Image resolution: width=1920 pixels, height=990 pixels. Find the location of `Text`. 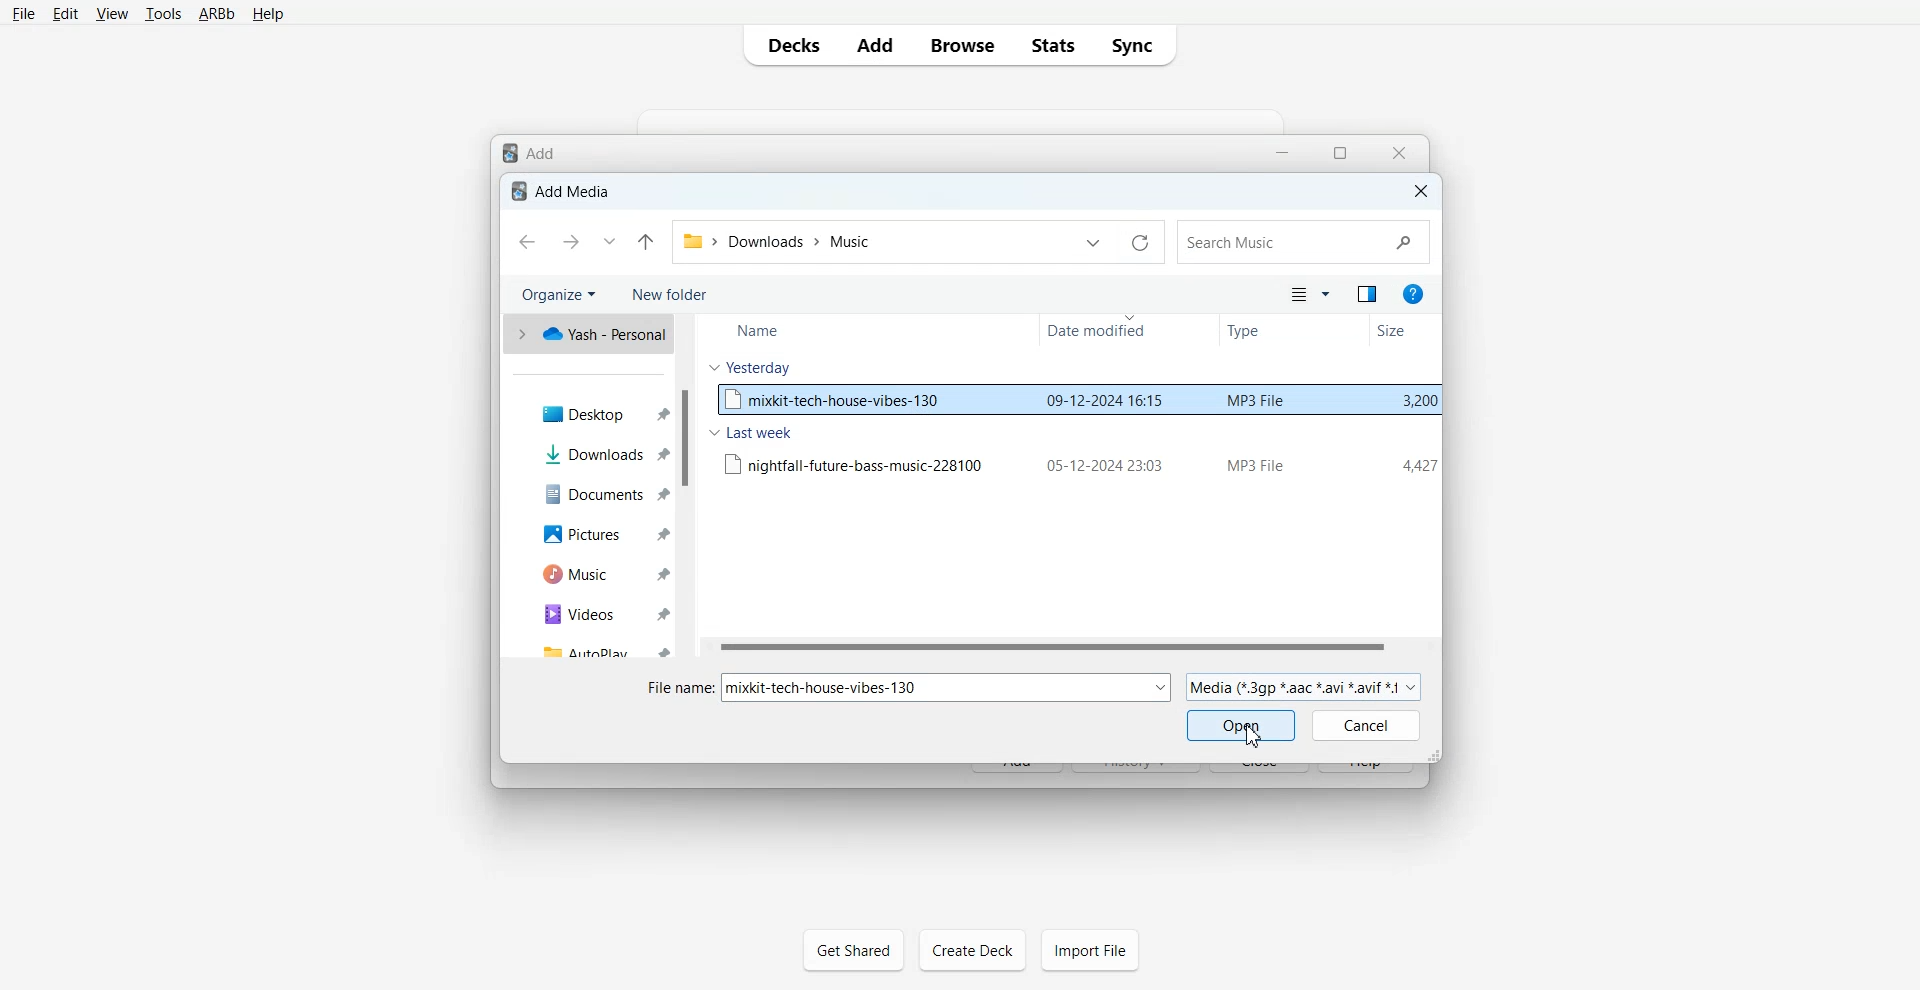

Text is located at coordinates (563, 190).